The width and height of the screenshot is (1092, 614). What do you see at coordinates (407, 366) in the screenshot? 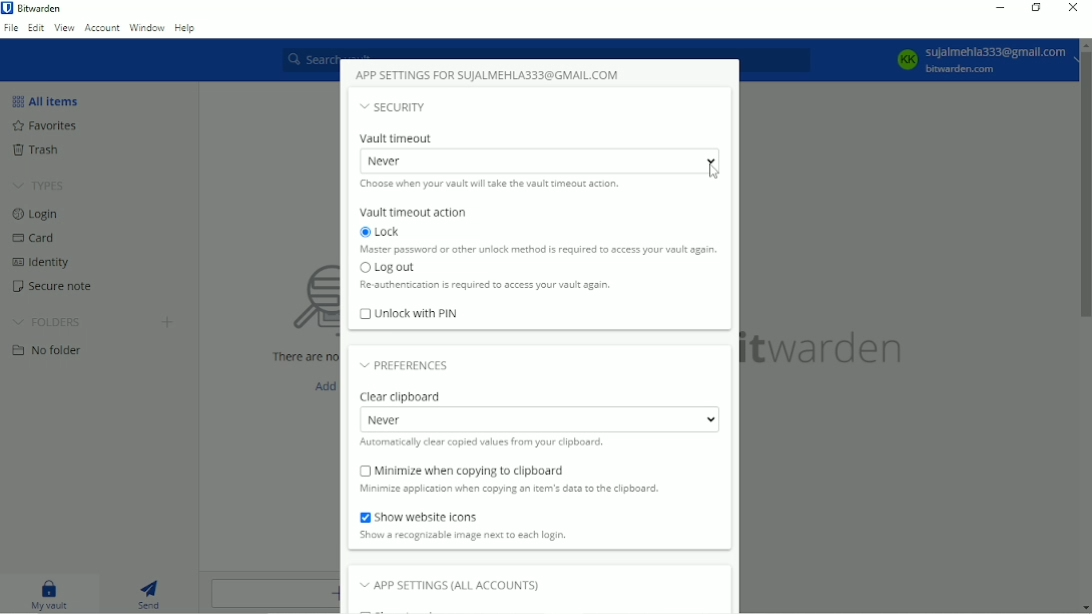
I see `Preferences` at bounding box center [407, 366].